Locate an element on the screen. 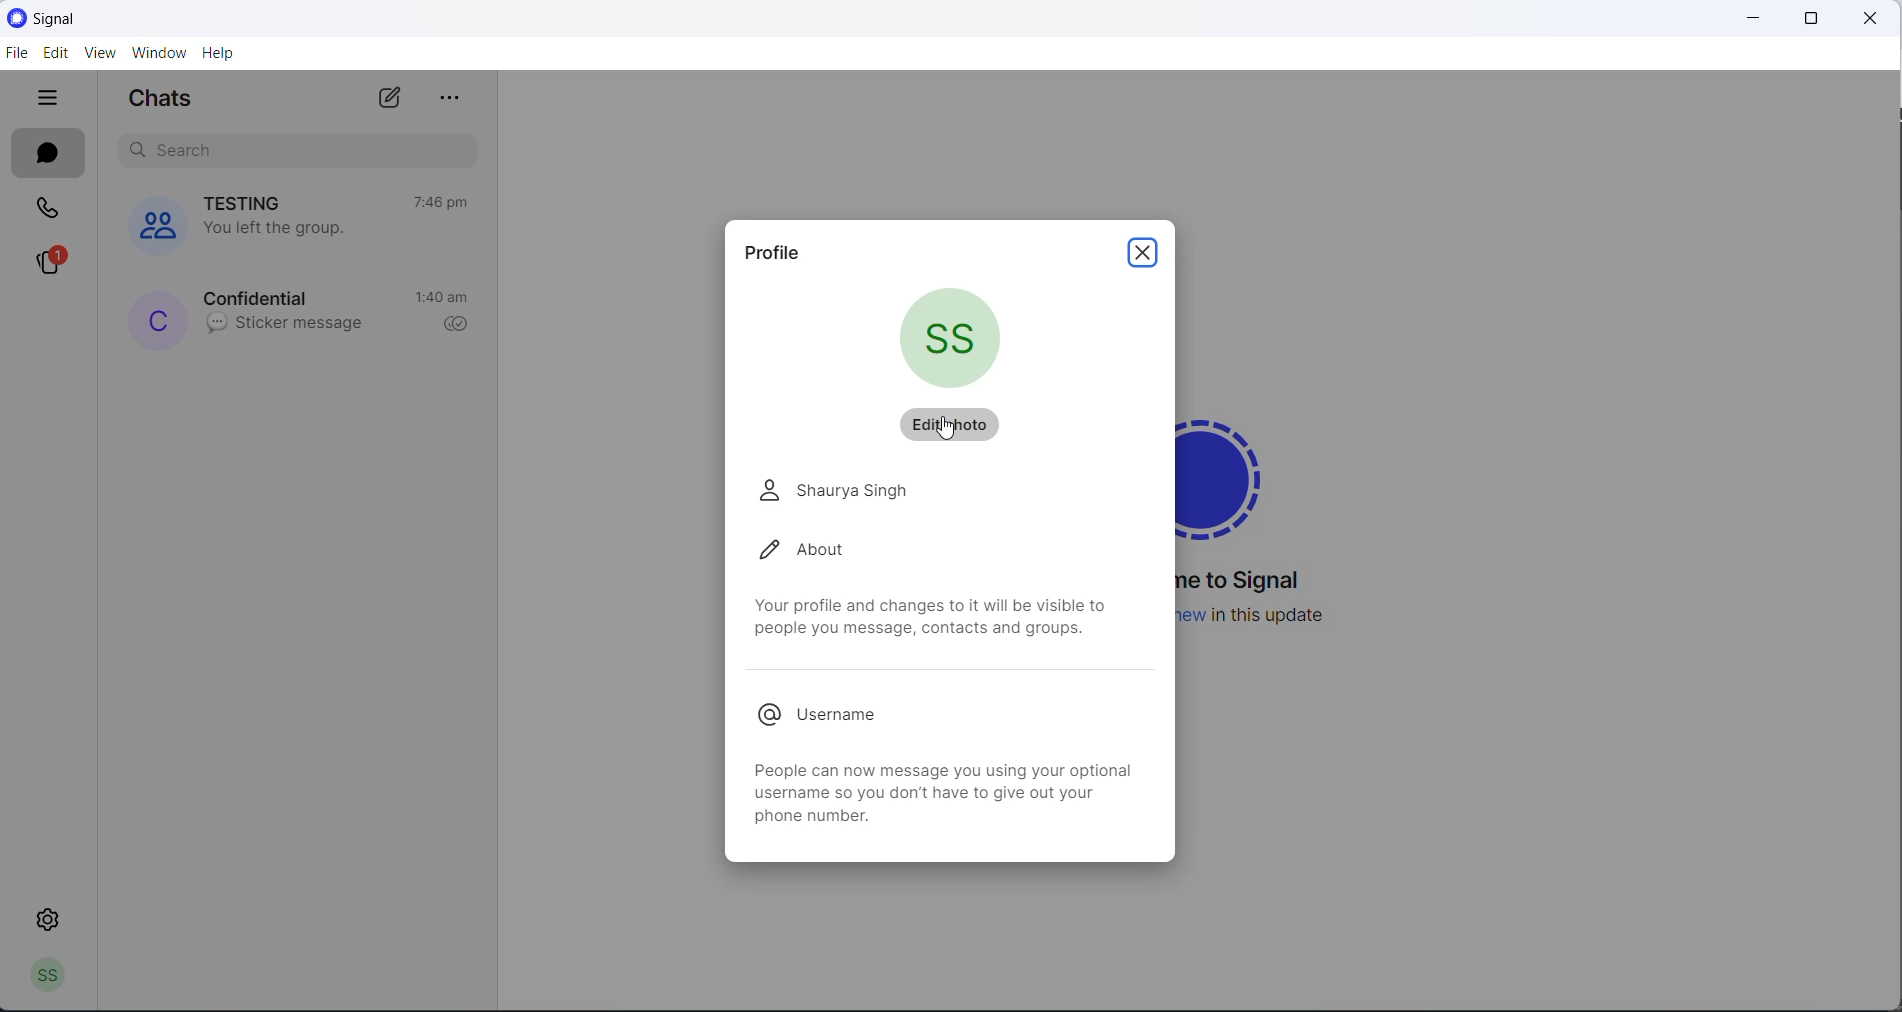 This screenshot has width=1902, height=1012. settings is located at coordinates (51, 918).